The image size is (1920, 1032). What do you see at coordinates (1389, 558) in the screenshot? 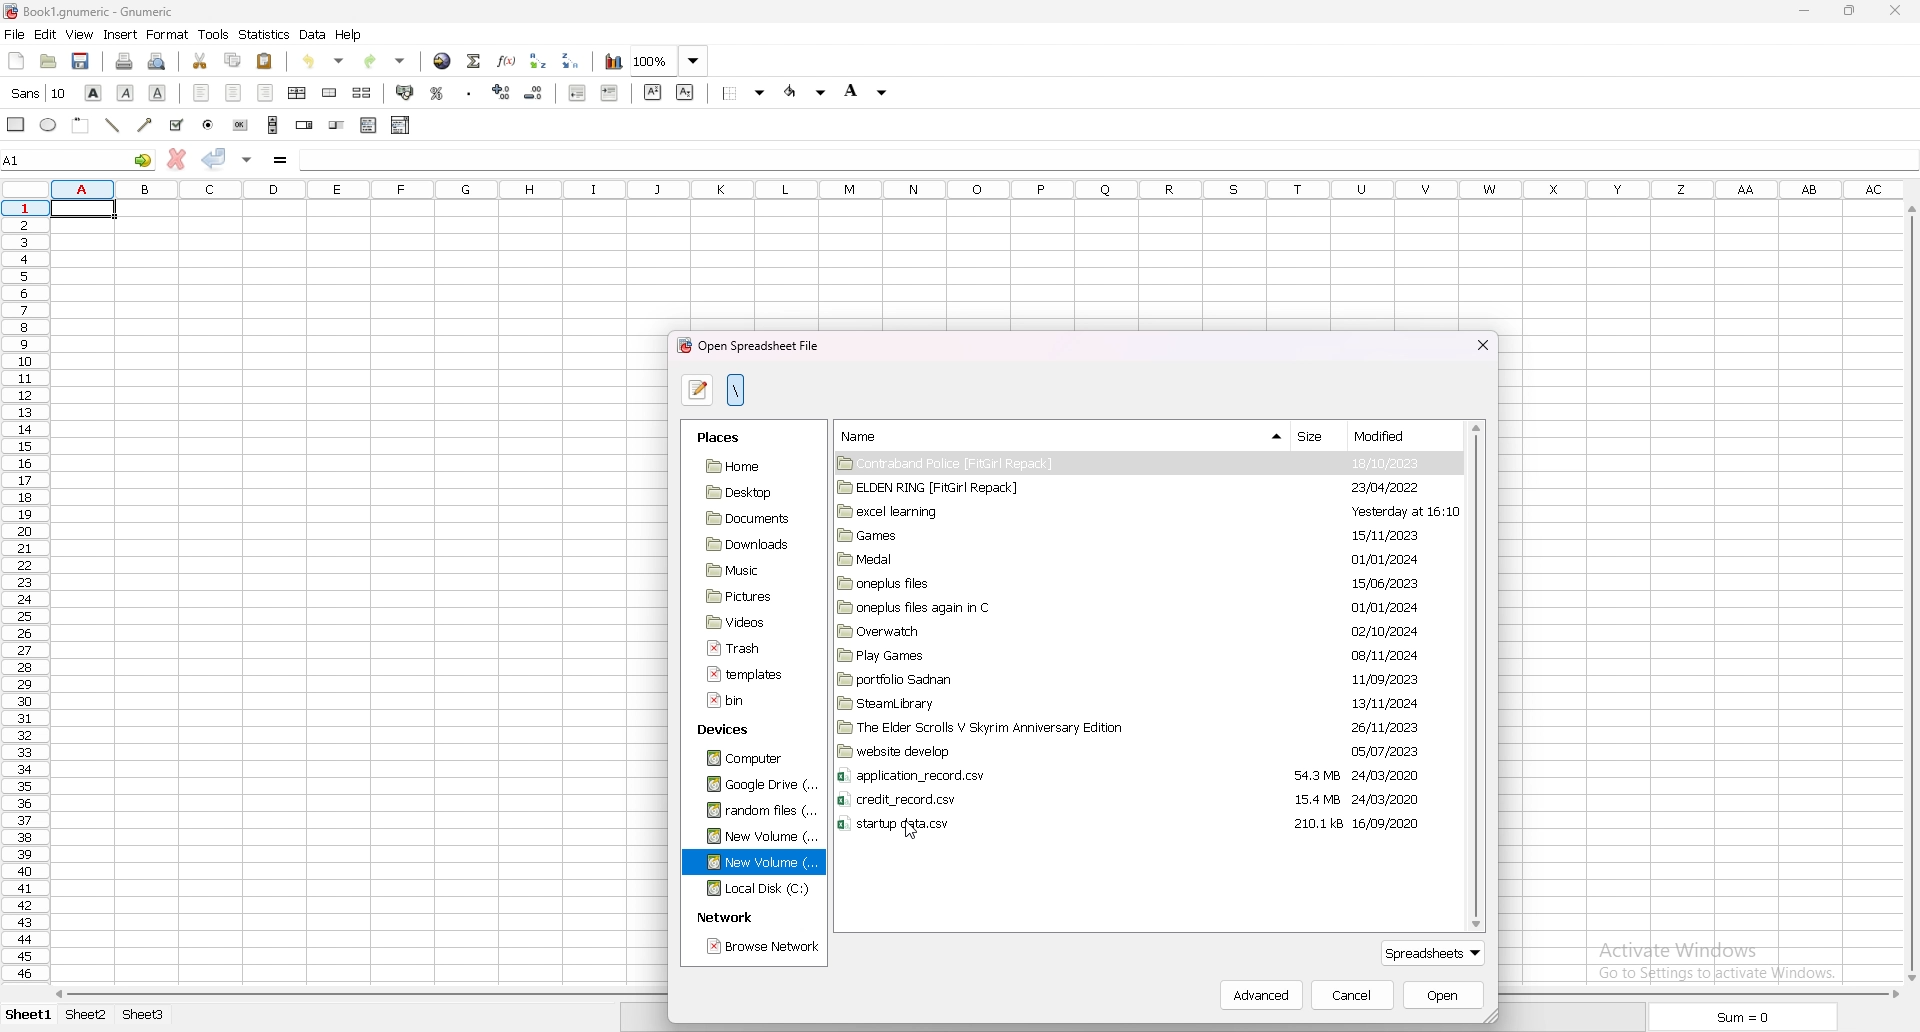
I see `01/01/2024` at bounding box center [1389, 558].